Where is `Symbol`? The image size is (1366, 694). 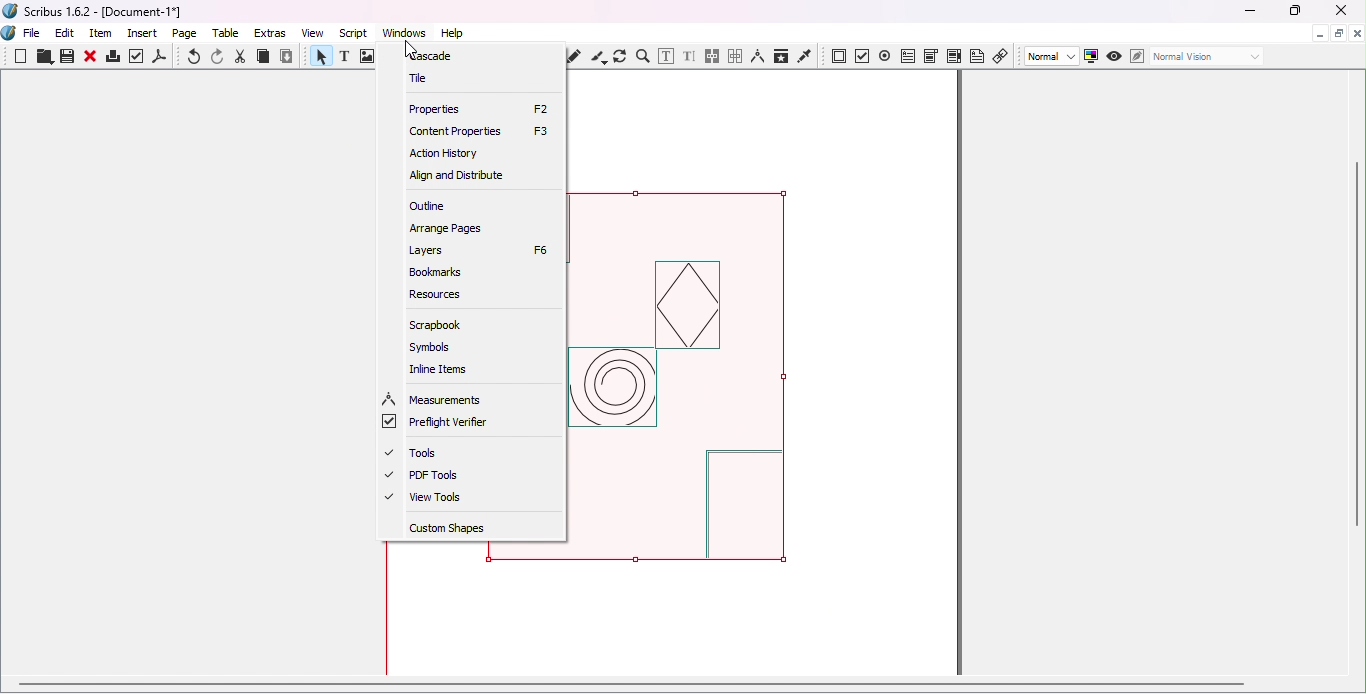
Symbol is located at coordinates (436, 349).